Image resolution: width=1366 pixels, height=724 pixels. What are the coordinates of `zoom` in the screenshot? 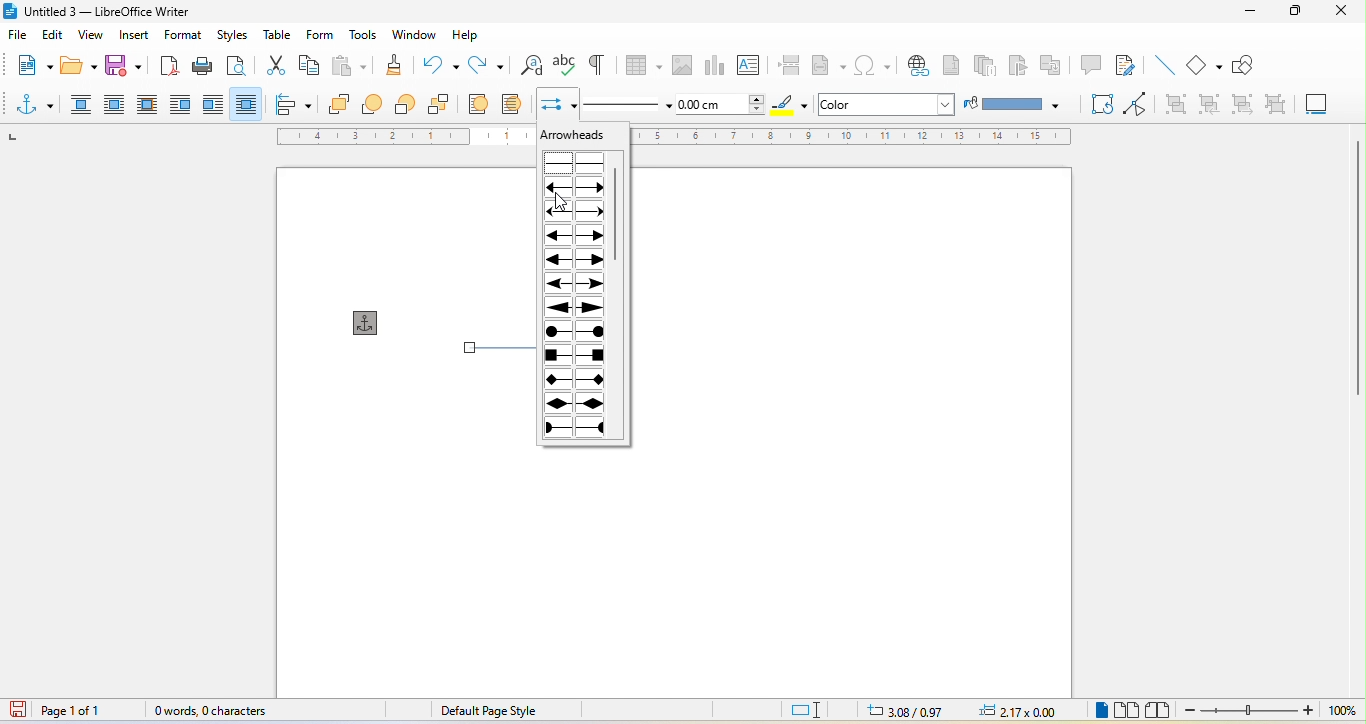 It's located at (1274, 711).